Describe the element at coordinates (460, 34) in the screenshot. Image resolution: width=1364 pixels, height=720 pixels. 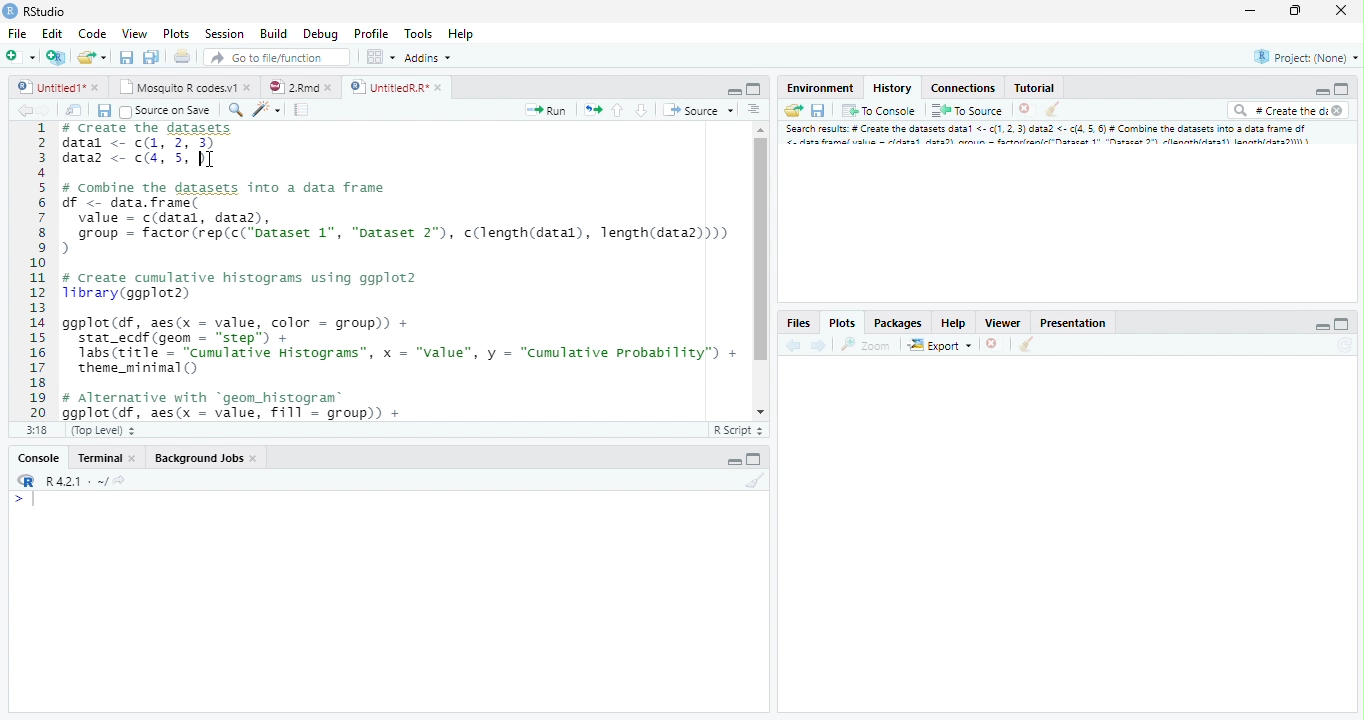
I see `Help` at that location.